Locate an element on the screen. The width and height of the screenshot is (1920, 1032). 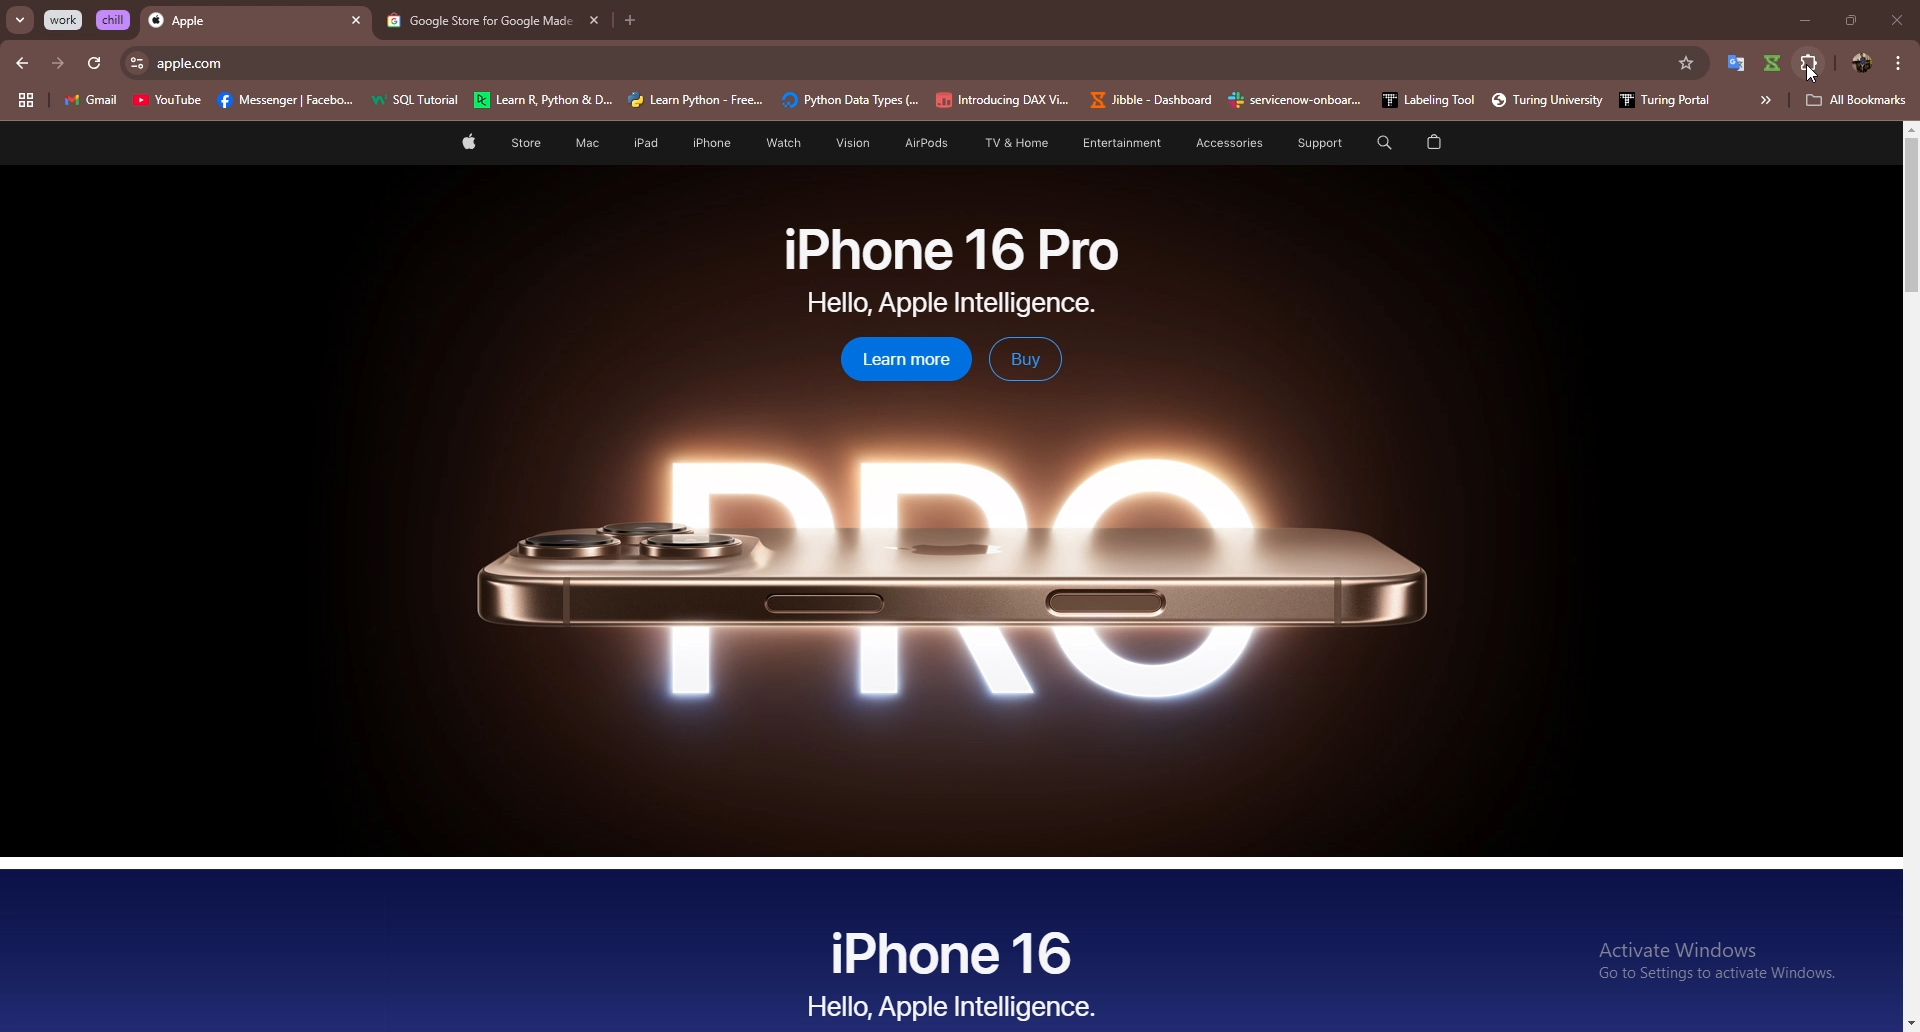
Vision is located at coordinates (846, 143).